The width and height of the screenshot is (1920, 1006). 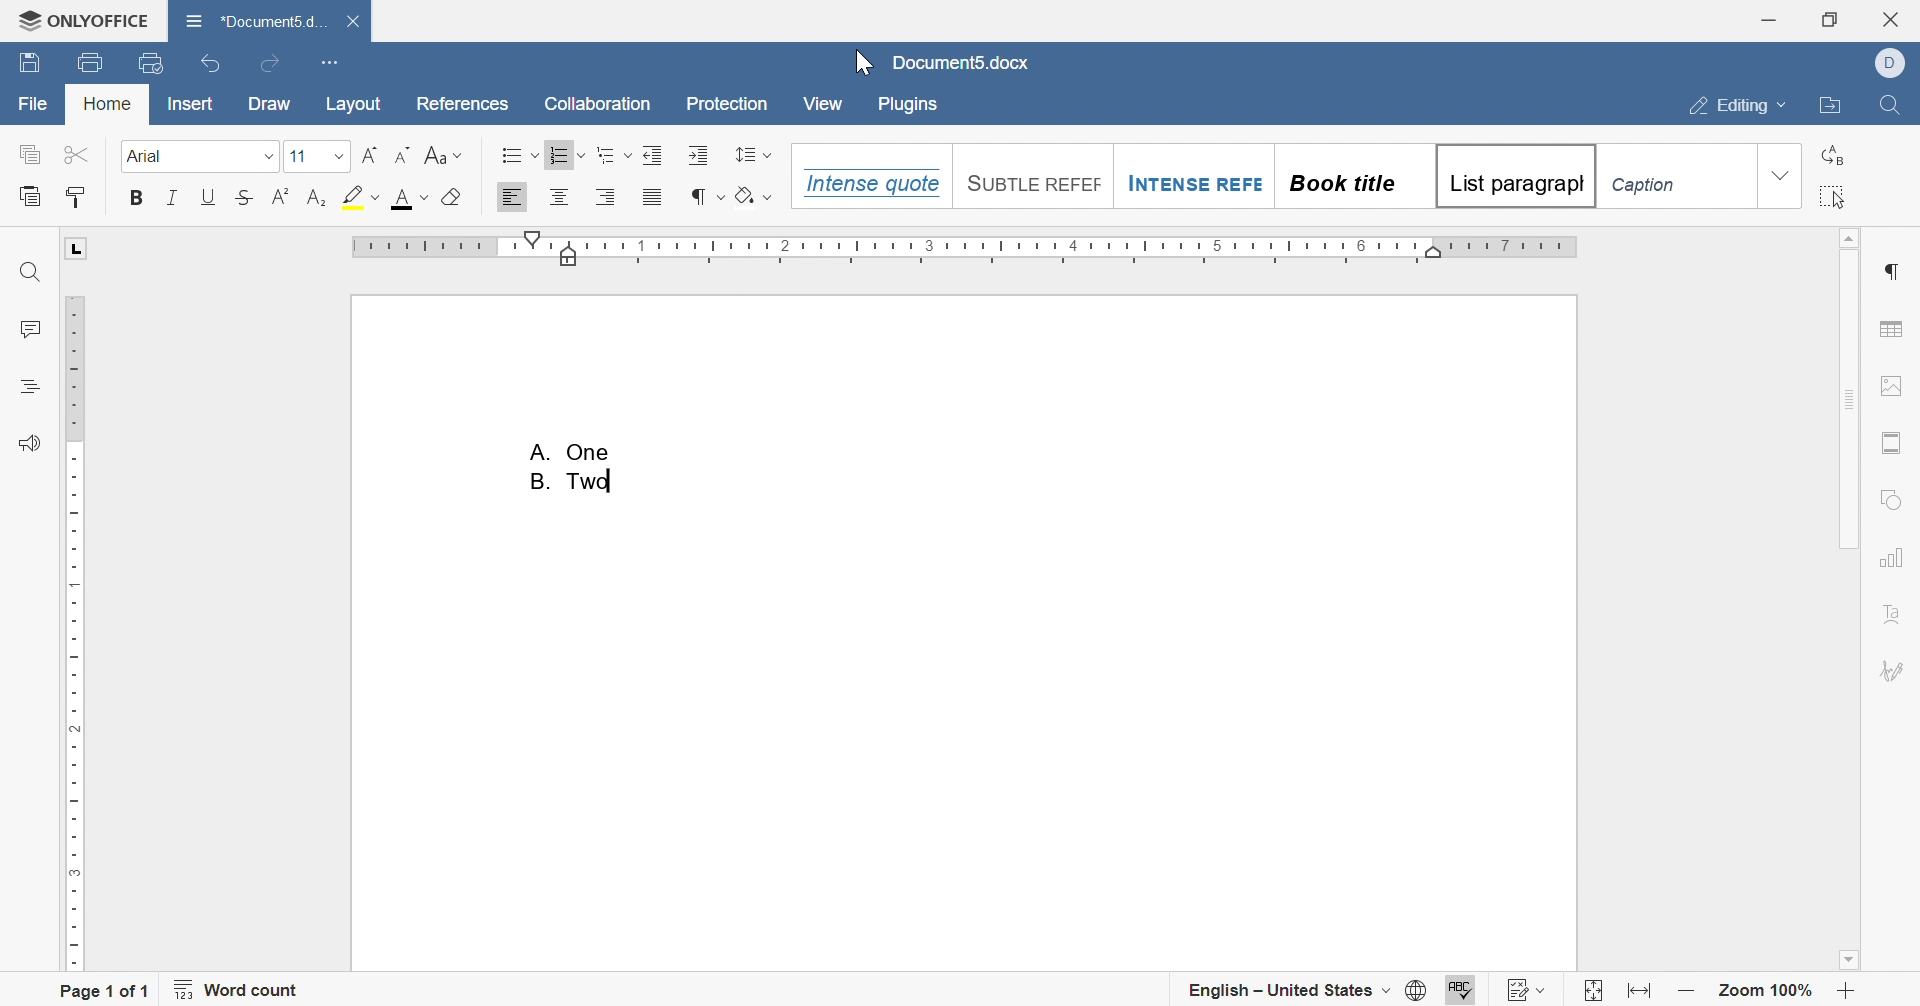 What do you see at coordinates (269, 156) in the screenshot?
I see `drop down` at bounding box center [269, 156].